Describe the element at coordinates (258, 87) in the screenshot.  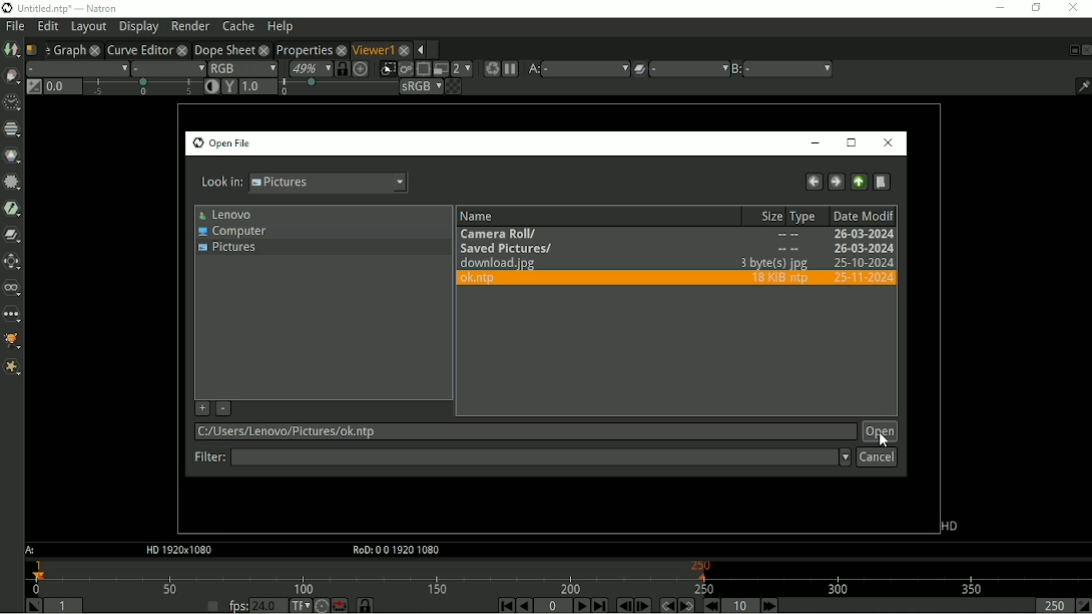
I see `1.0` at that location.